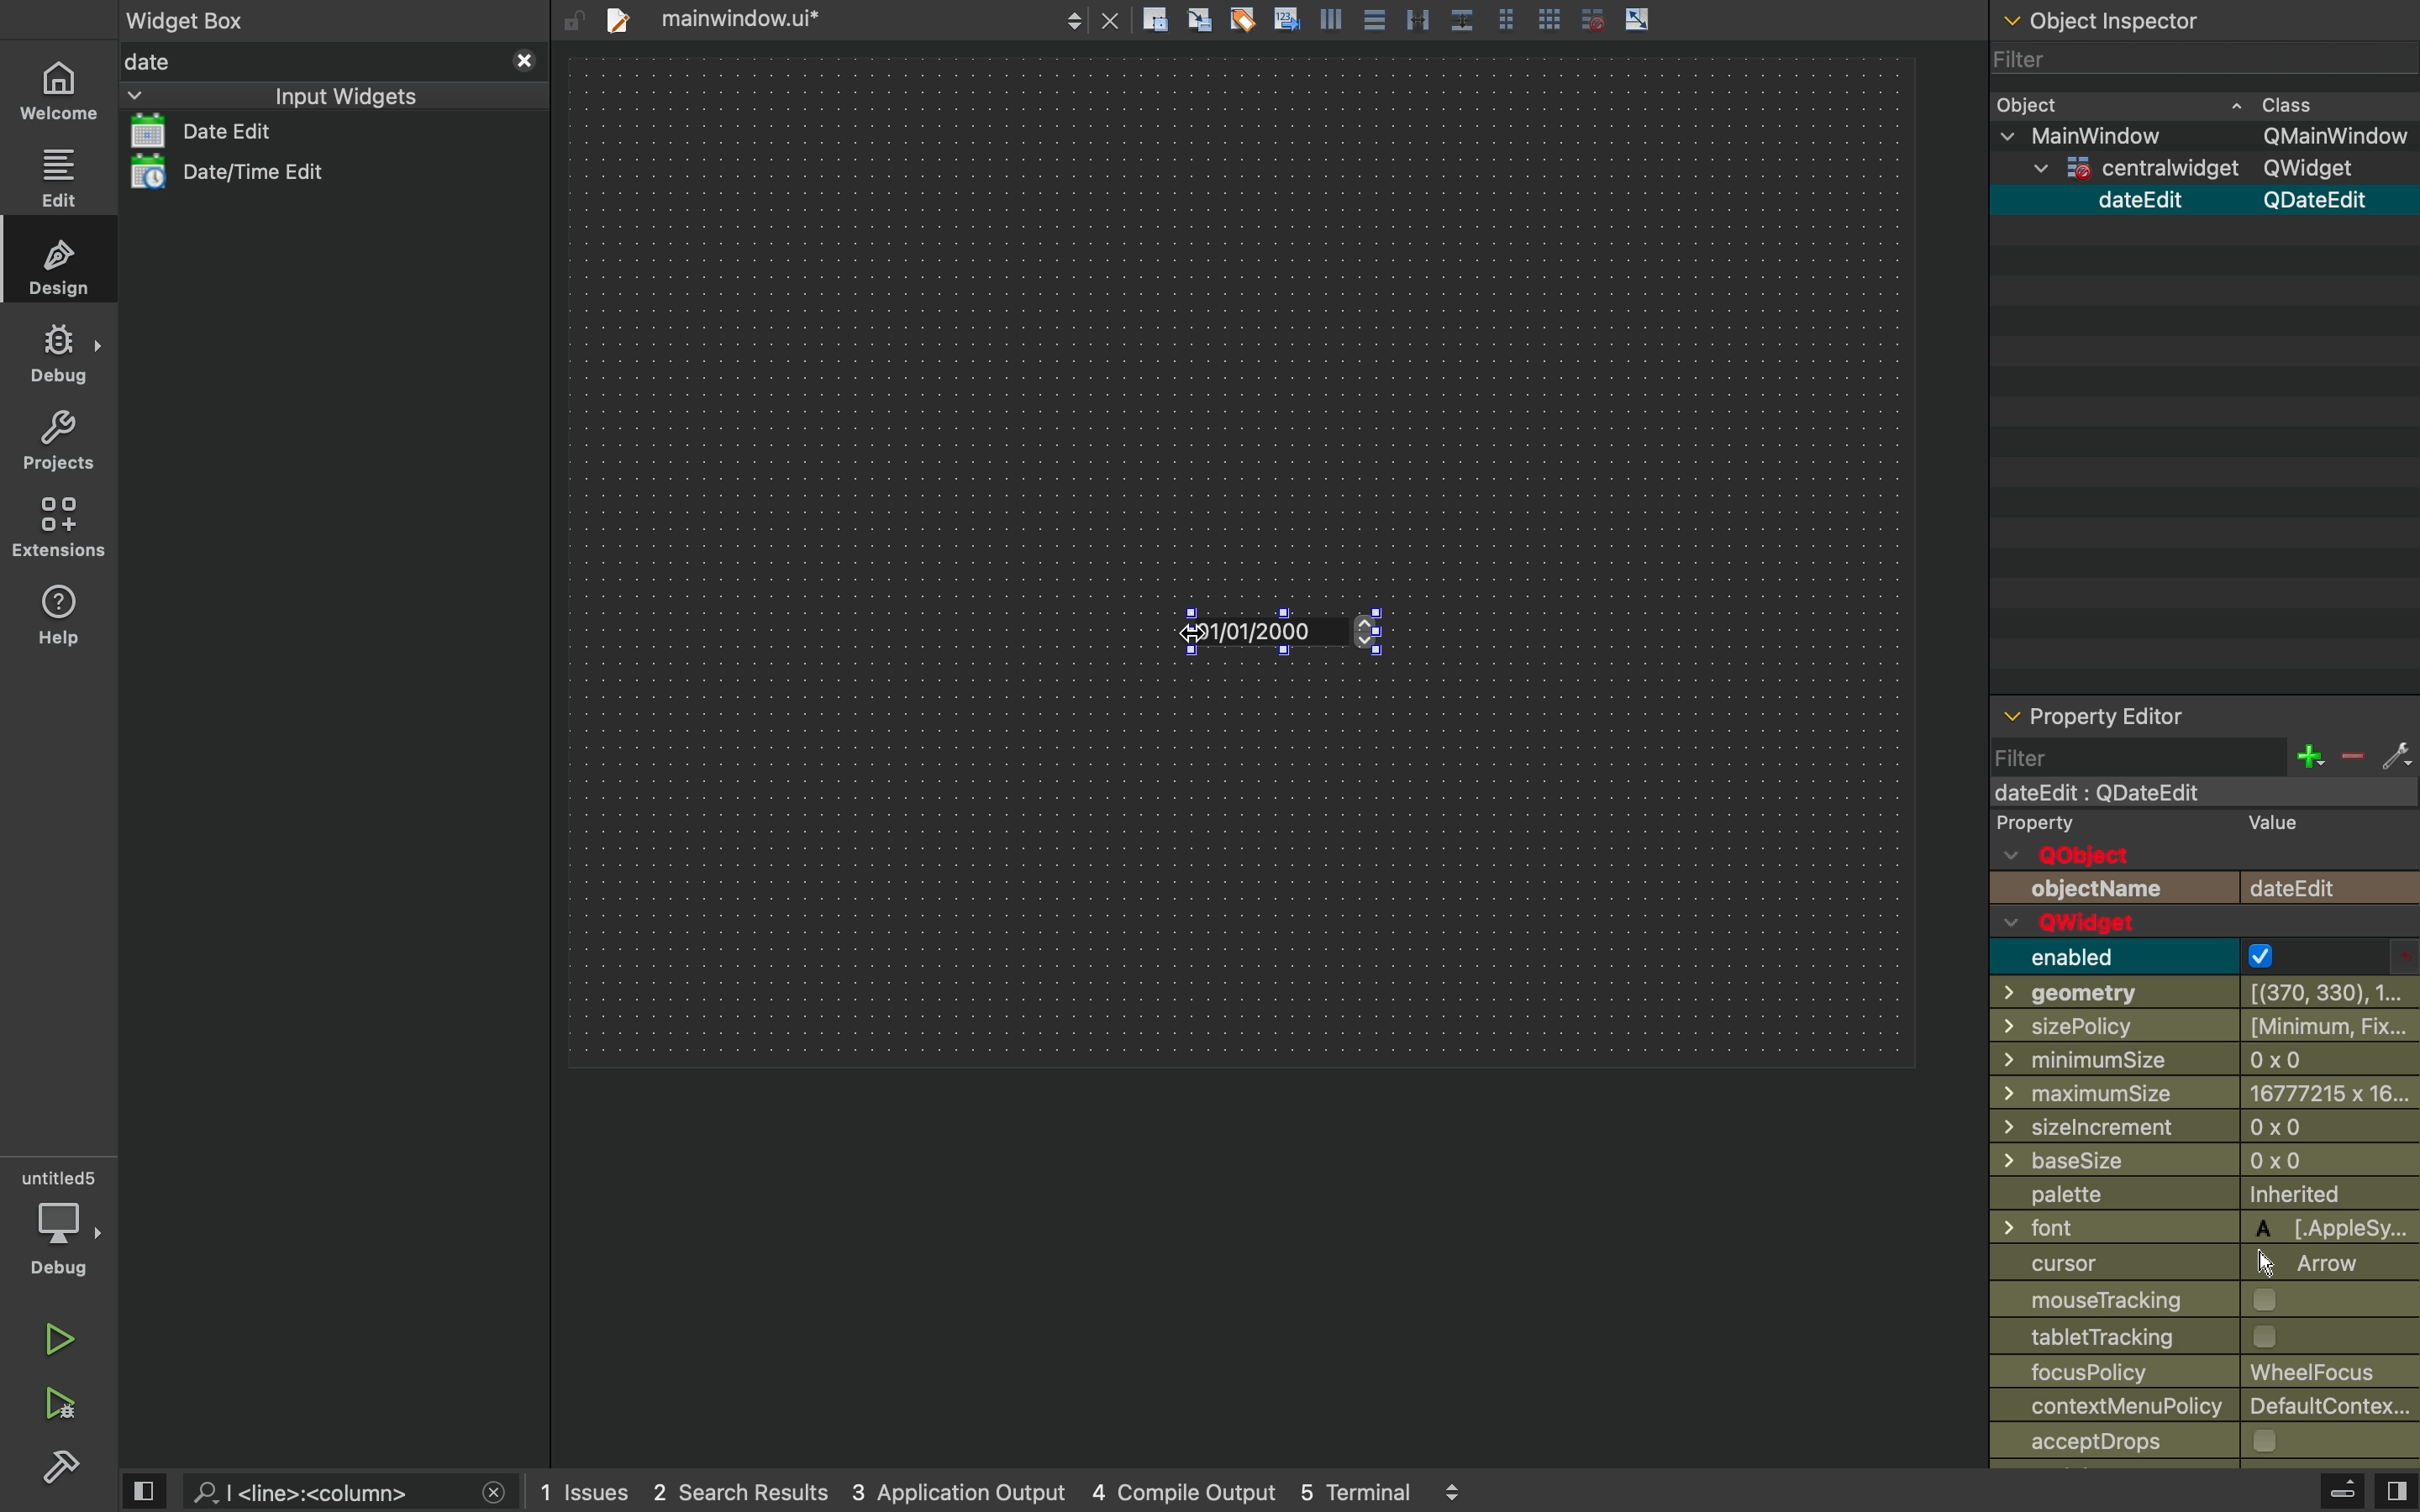 The width and height of the screenshot is (2420, 1512). What do you see at coordinates (2204, 891) in the screenshot?
I see `object name` at bounding box center [2204, 891].